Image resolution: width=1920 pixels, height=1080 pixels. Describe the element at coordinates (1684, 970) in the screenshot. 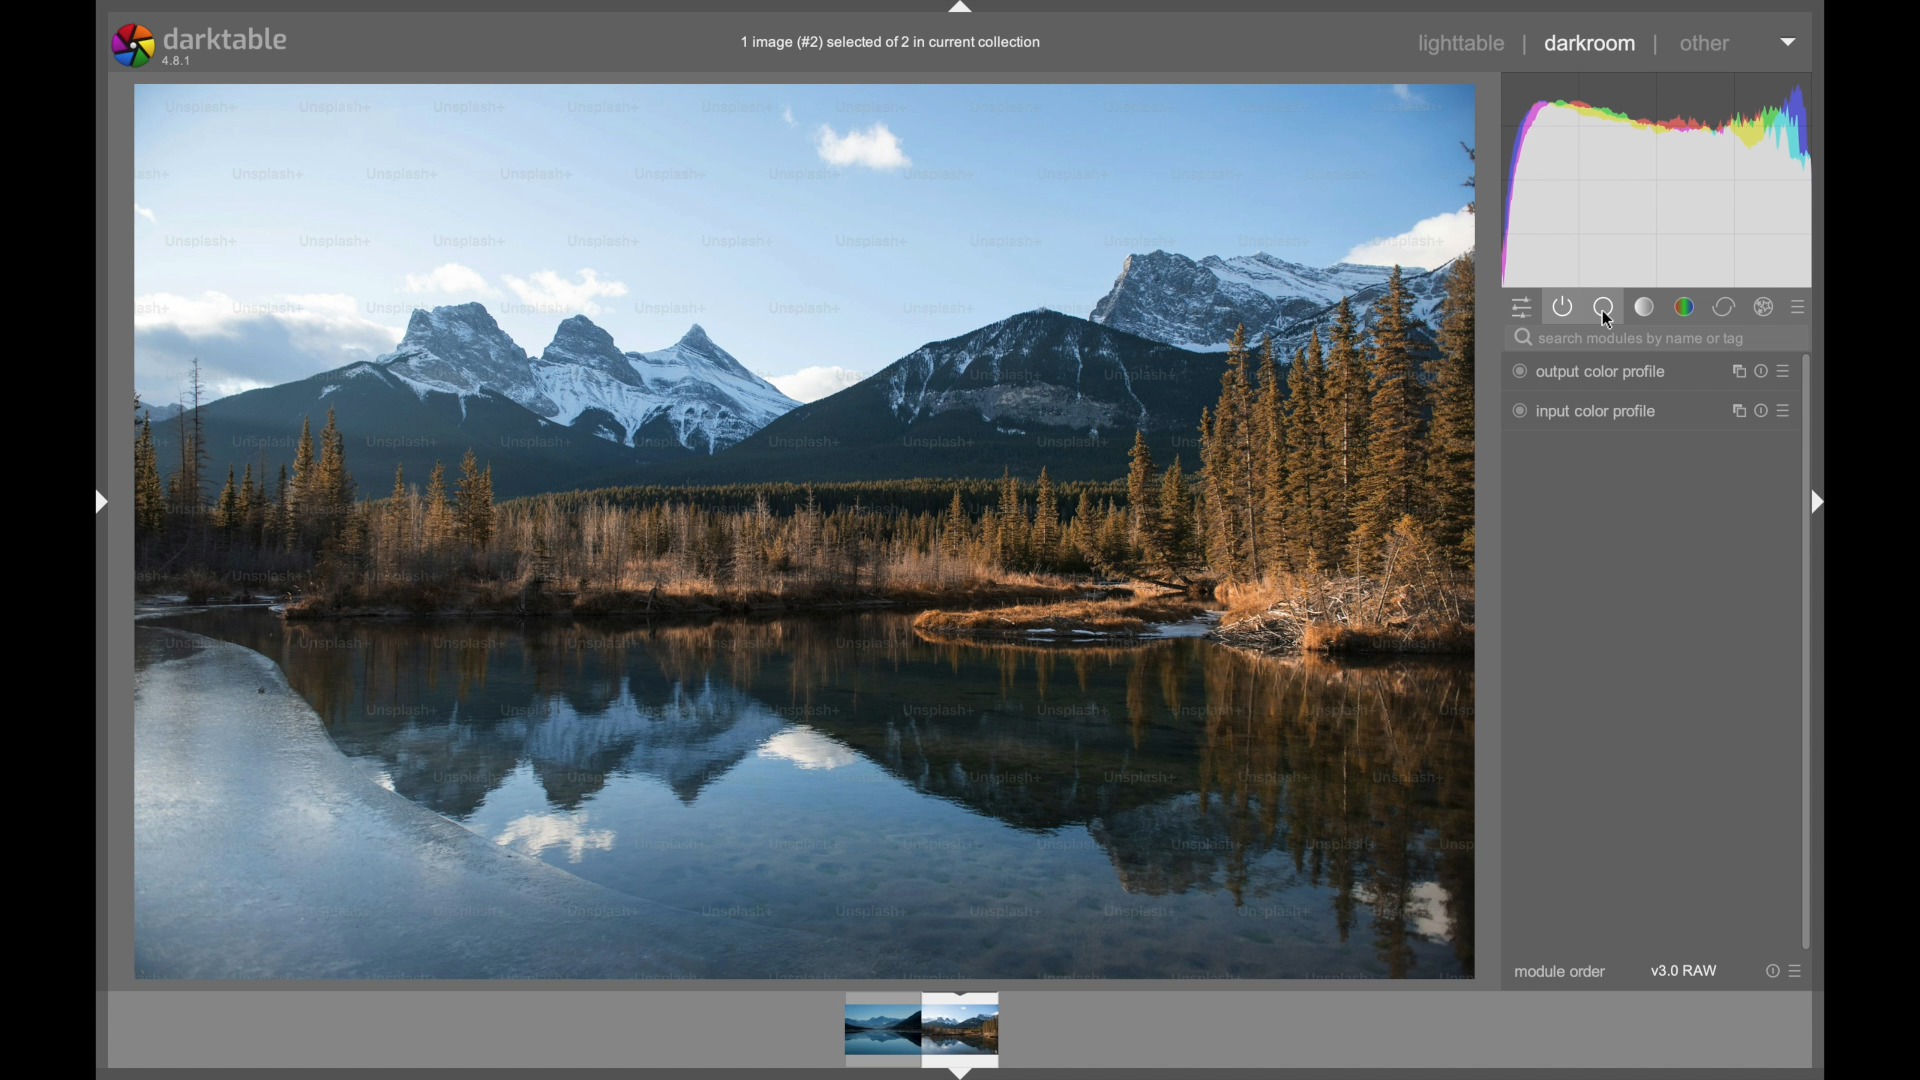

I see `v3.0 raw` at that location.